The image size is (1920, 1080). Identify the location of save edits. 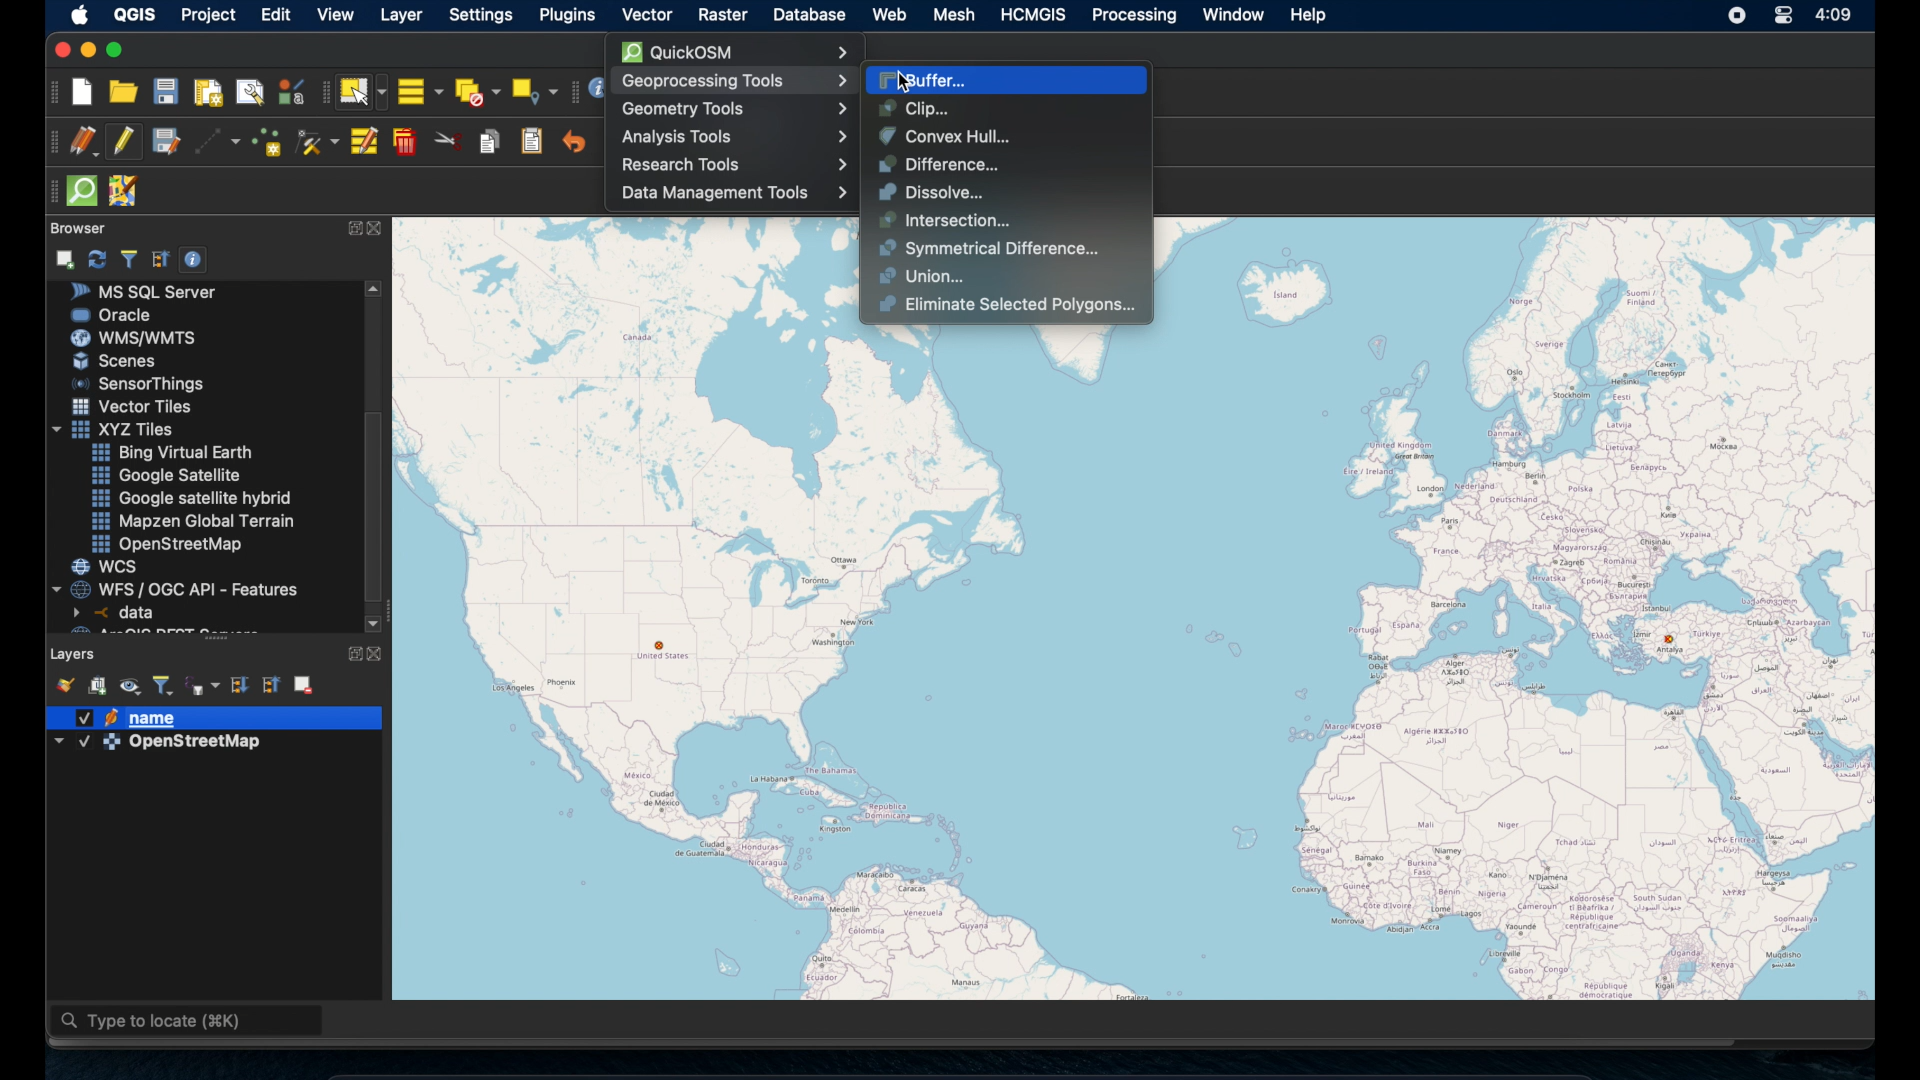
(167, 142).